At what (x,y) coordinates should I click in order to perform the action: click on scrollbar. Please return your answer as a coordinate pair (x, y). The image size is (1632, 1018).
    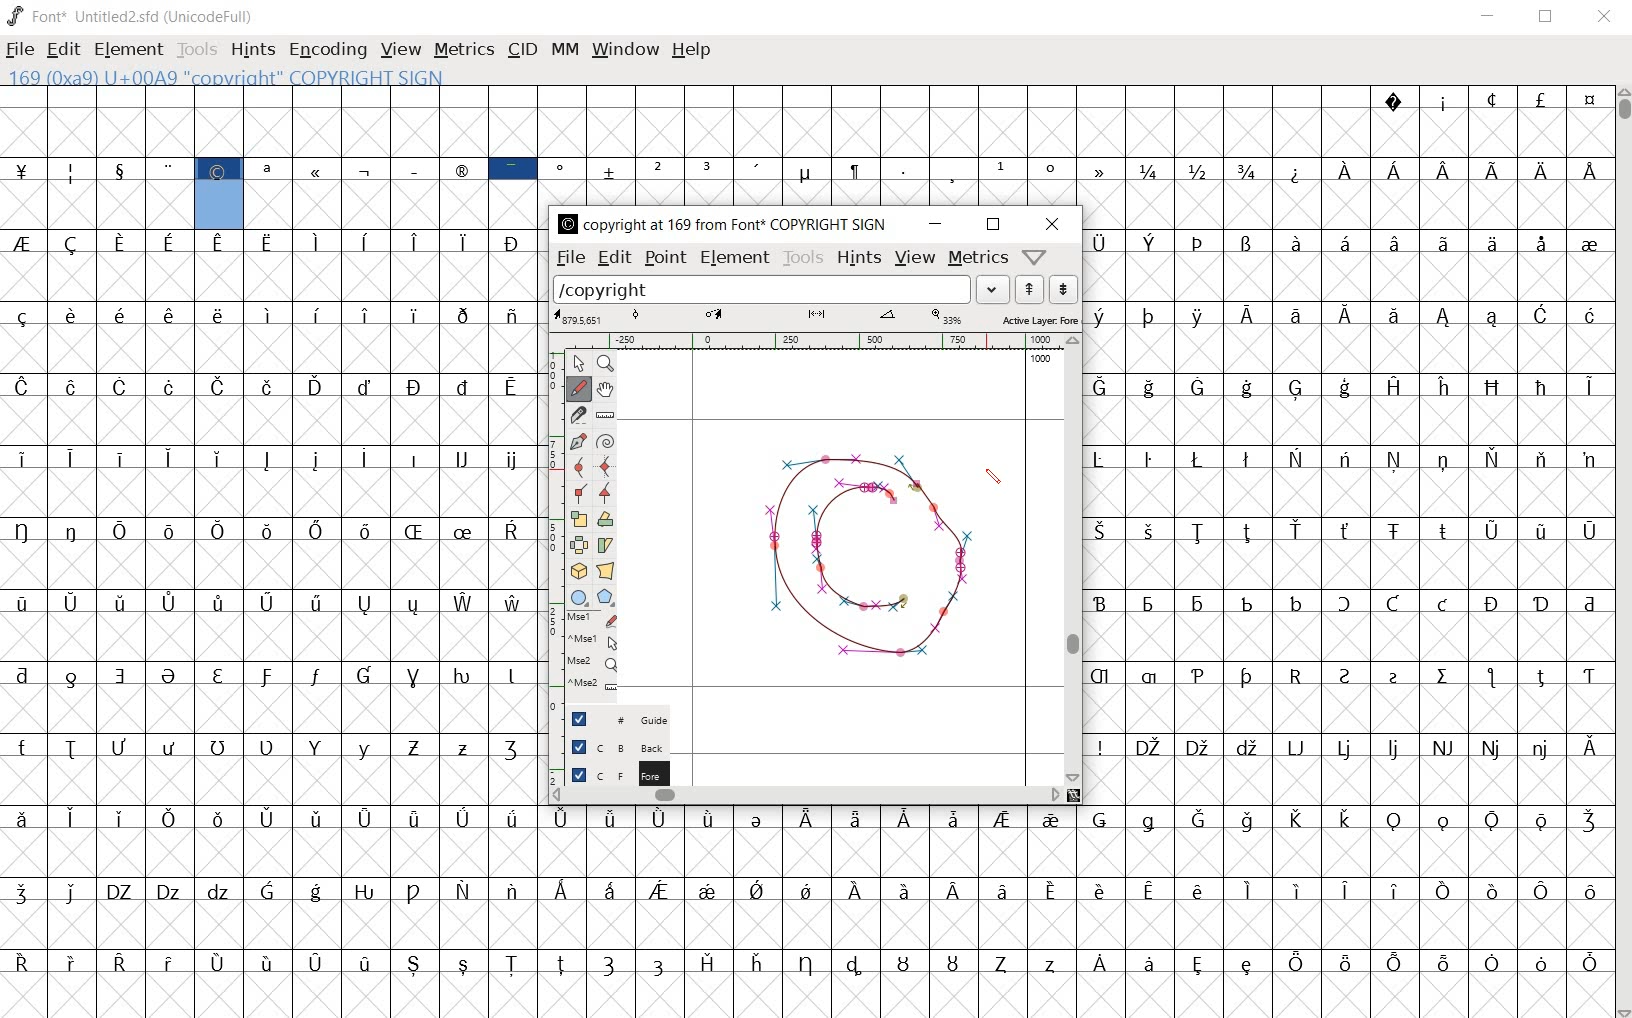
    Looking at the image, I should click on (805, 794).